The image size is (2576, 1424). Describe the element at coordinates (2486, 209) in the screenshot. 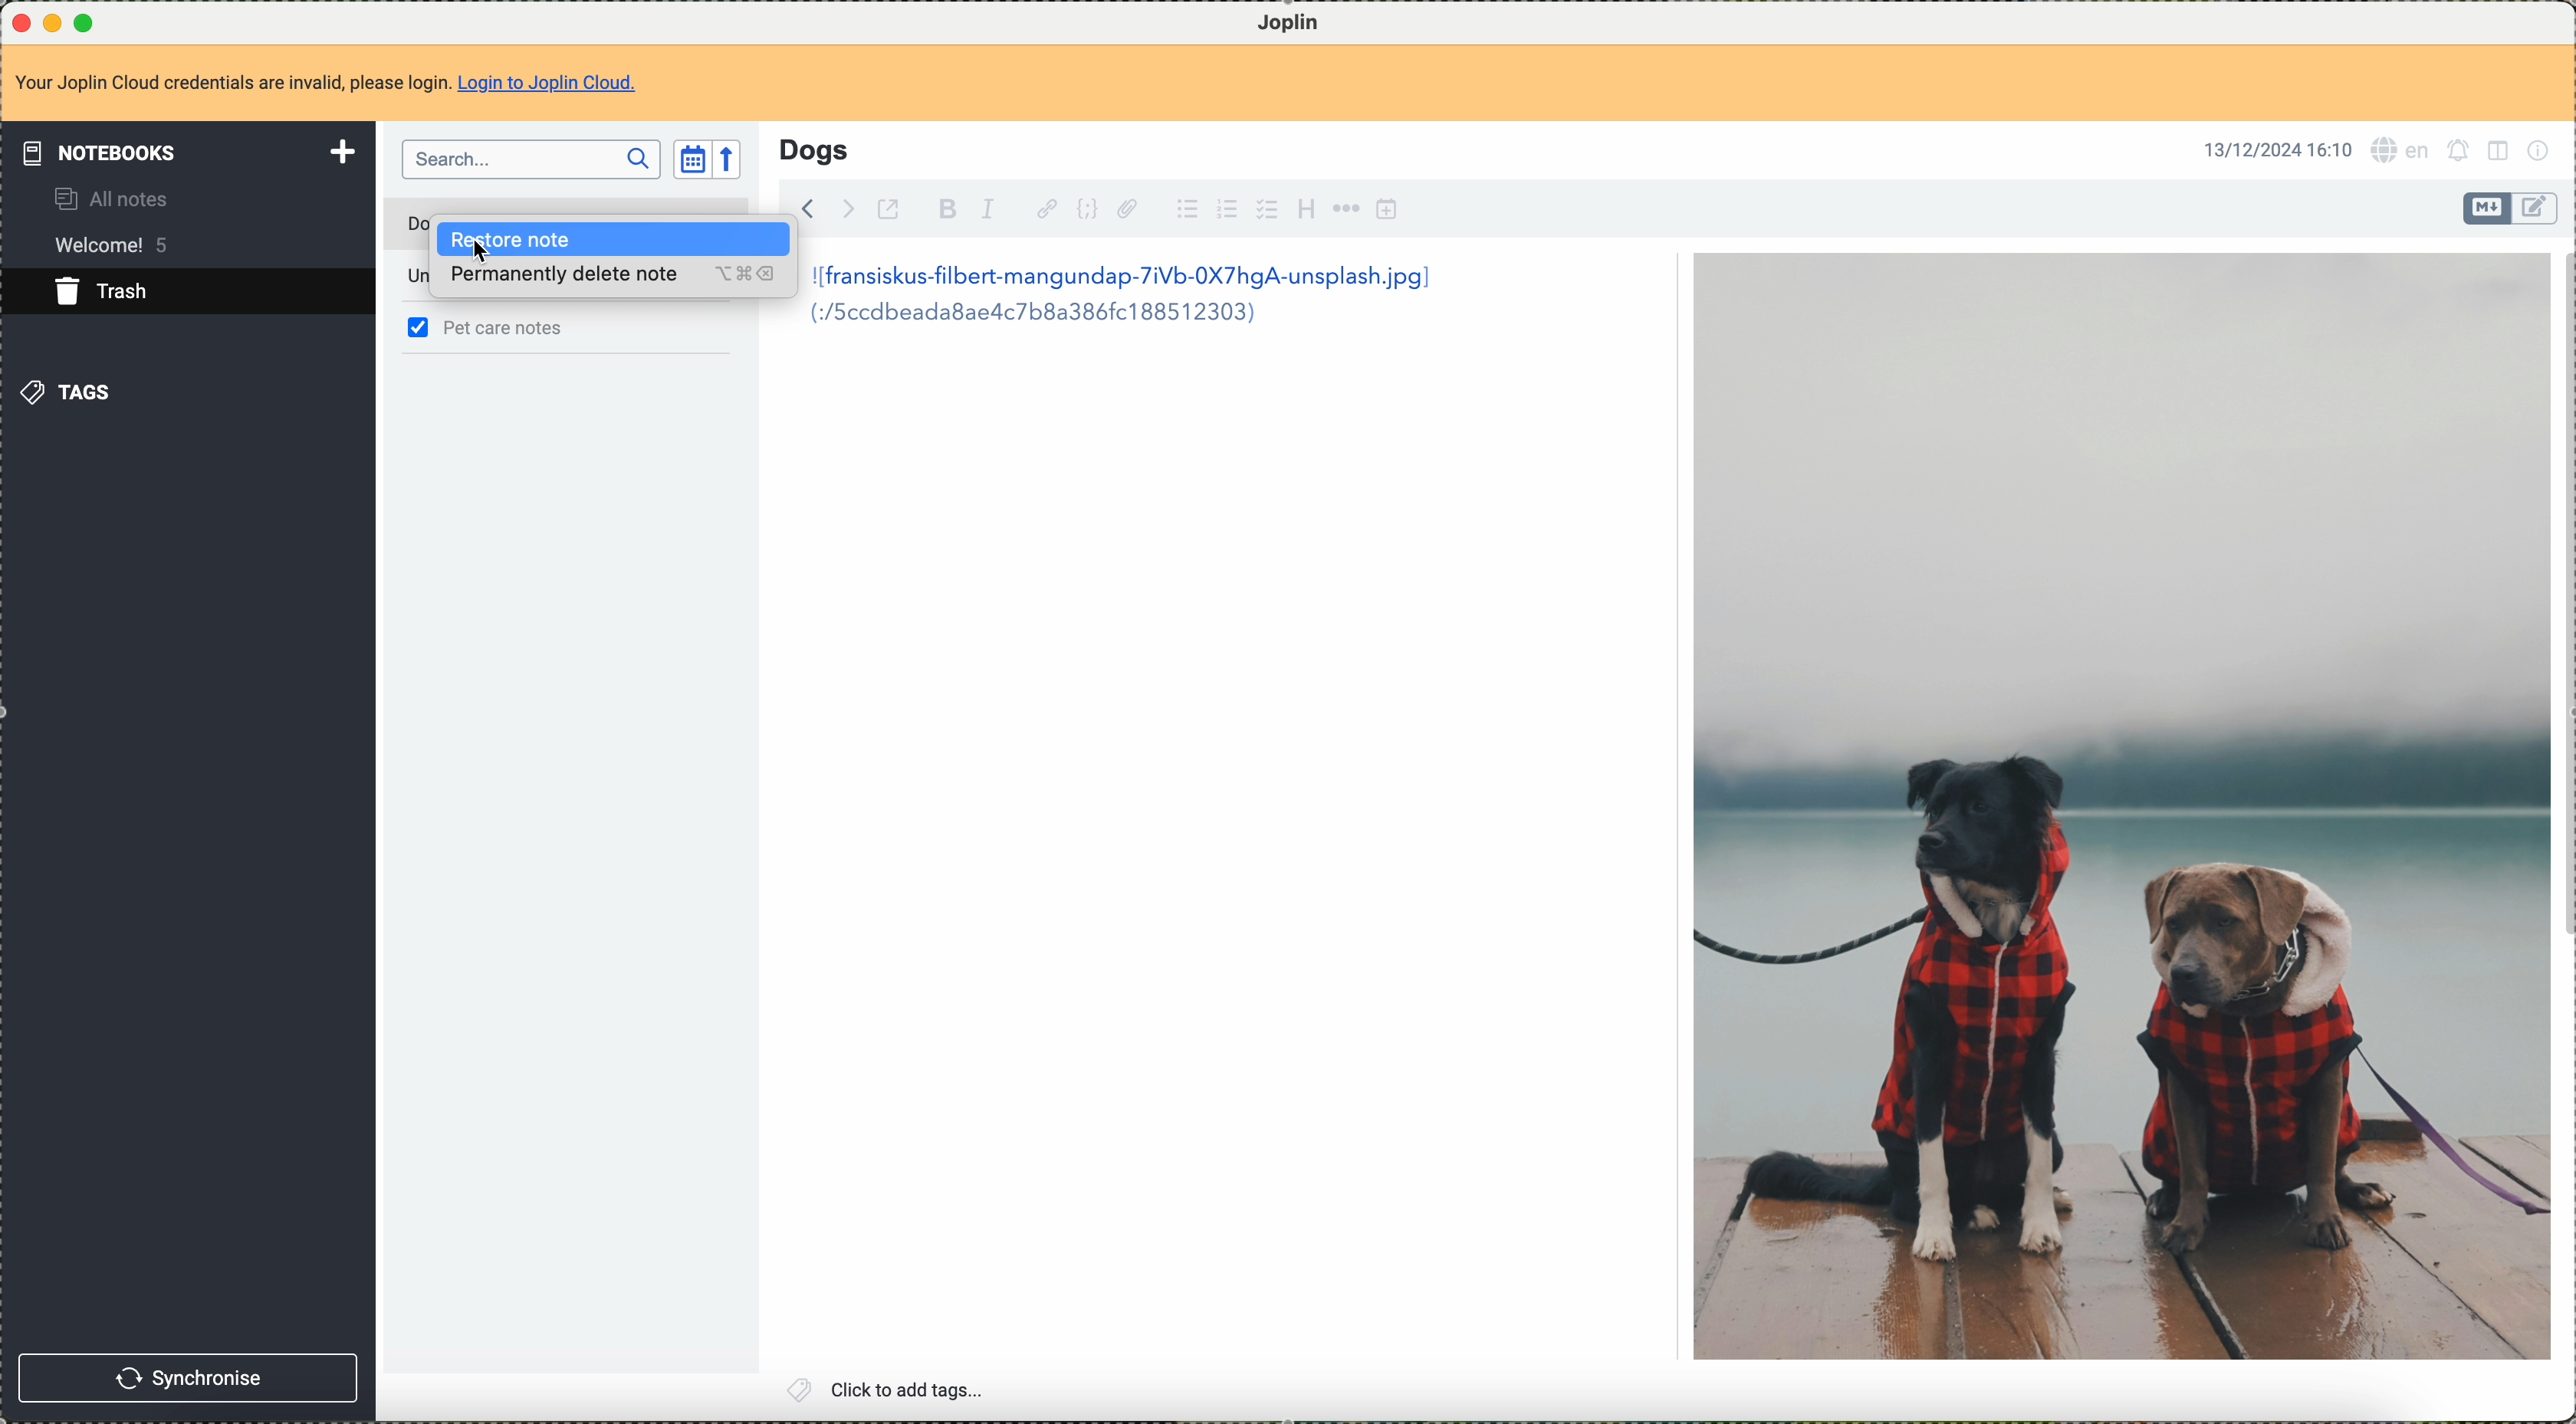

I see `toggle editor` at that location.